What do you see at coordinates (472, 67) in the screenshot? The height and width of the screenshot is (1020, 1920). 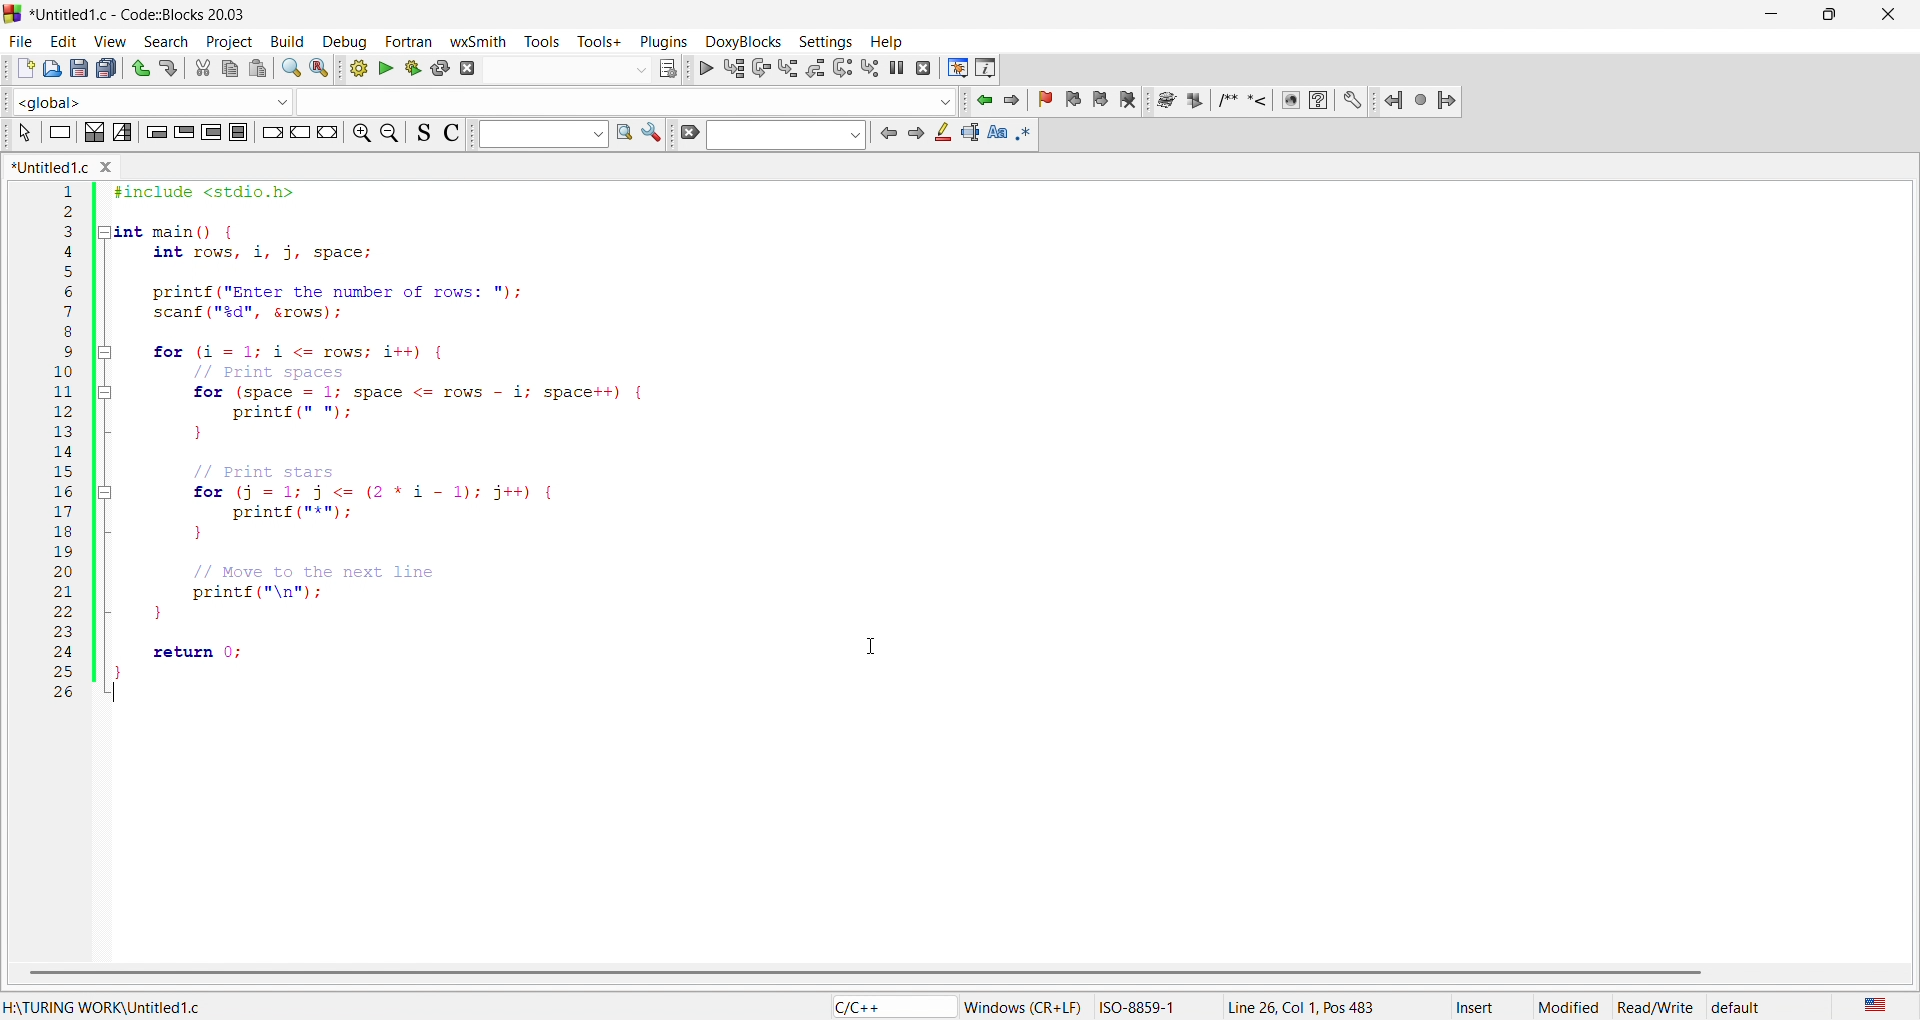 I see `abort` at bounding box center [472, 67].